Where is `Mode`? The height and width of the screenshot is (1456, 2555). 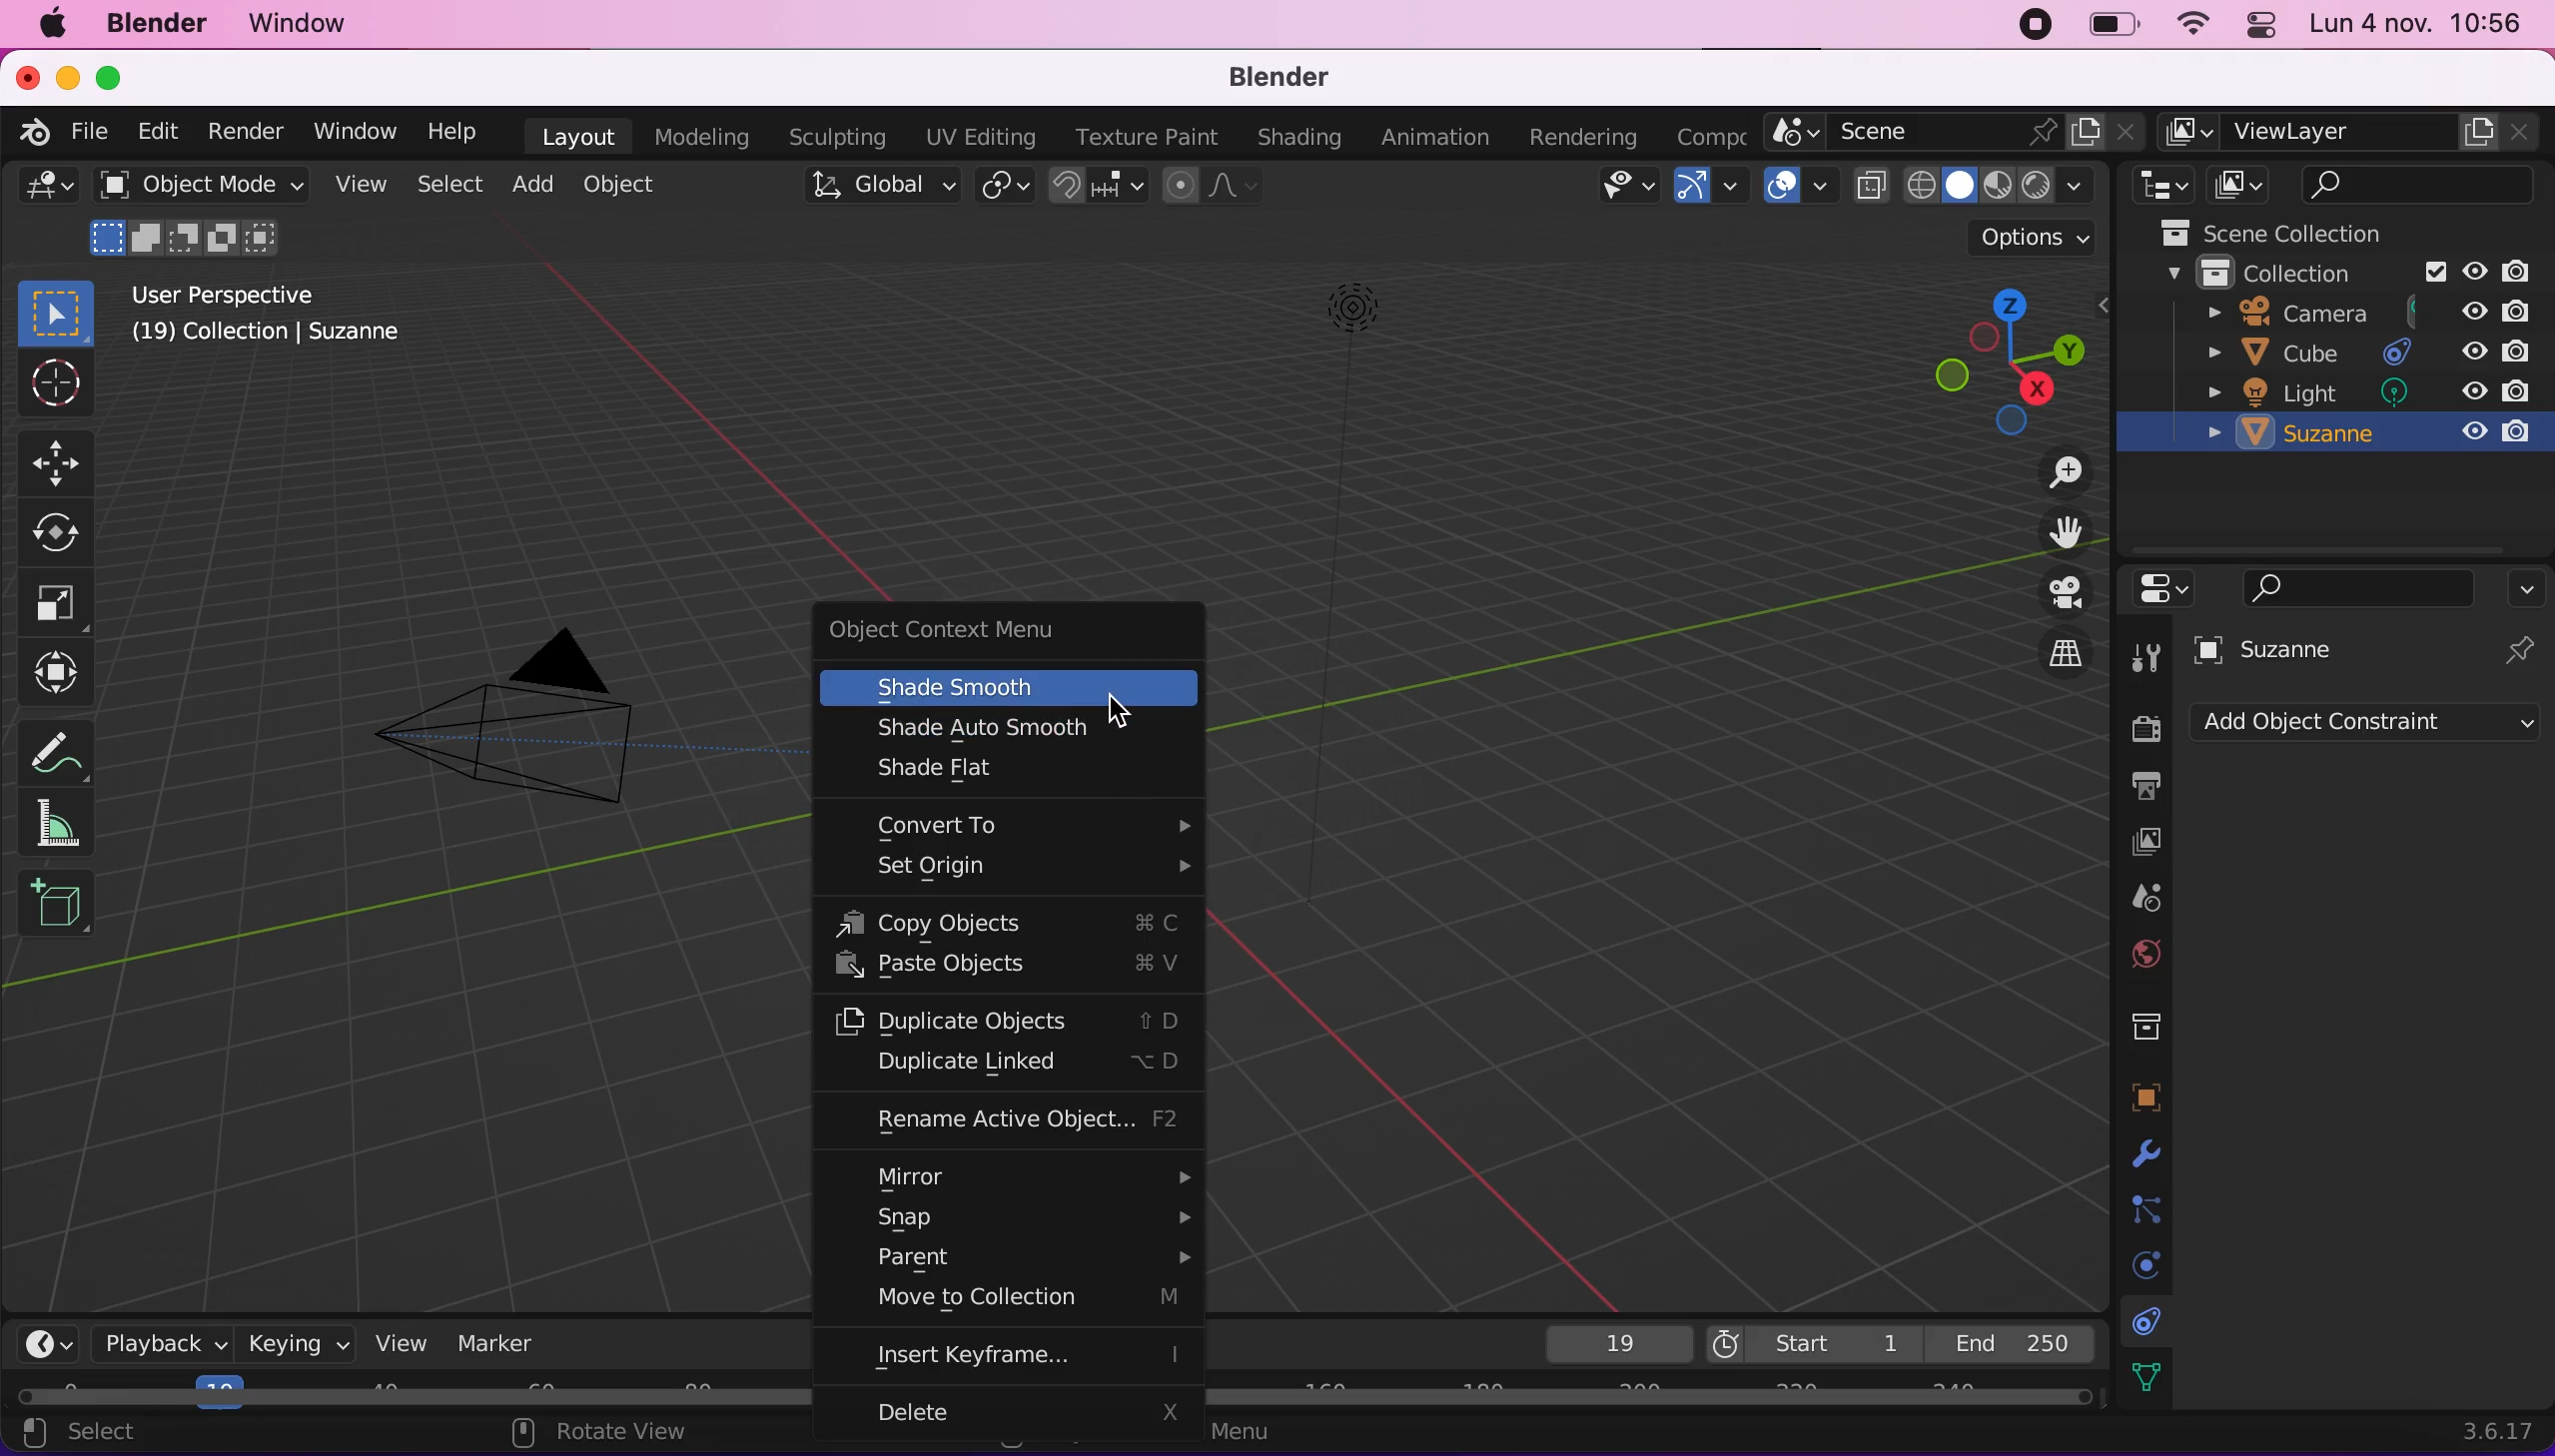
Mode is located at coordinates (186, 237).